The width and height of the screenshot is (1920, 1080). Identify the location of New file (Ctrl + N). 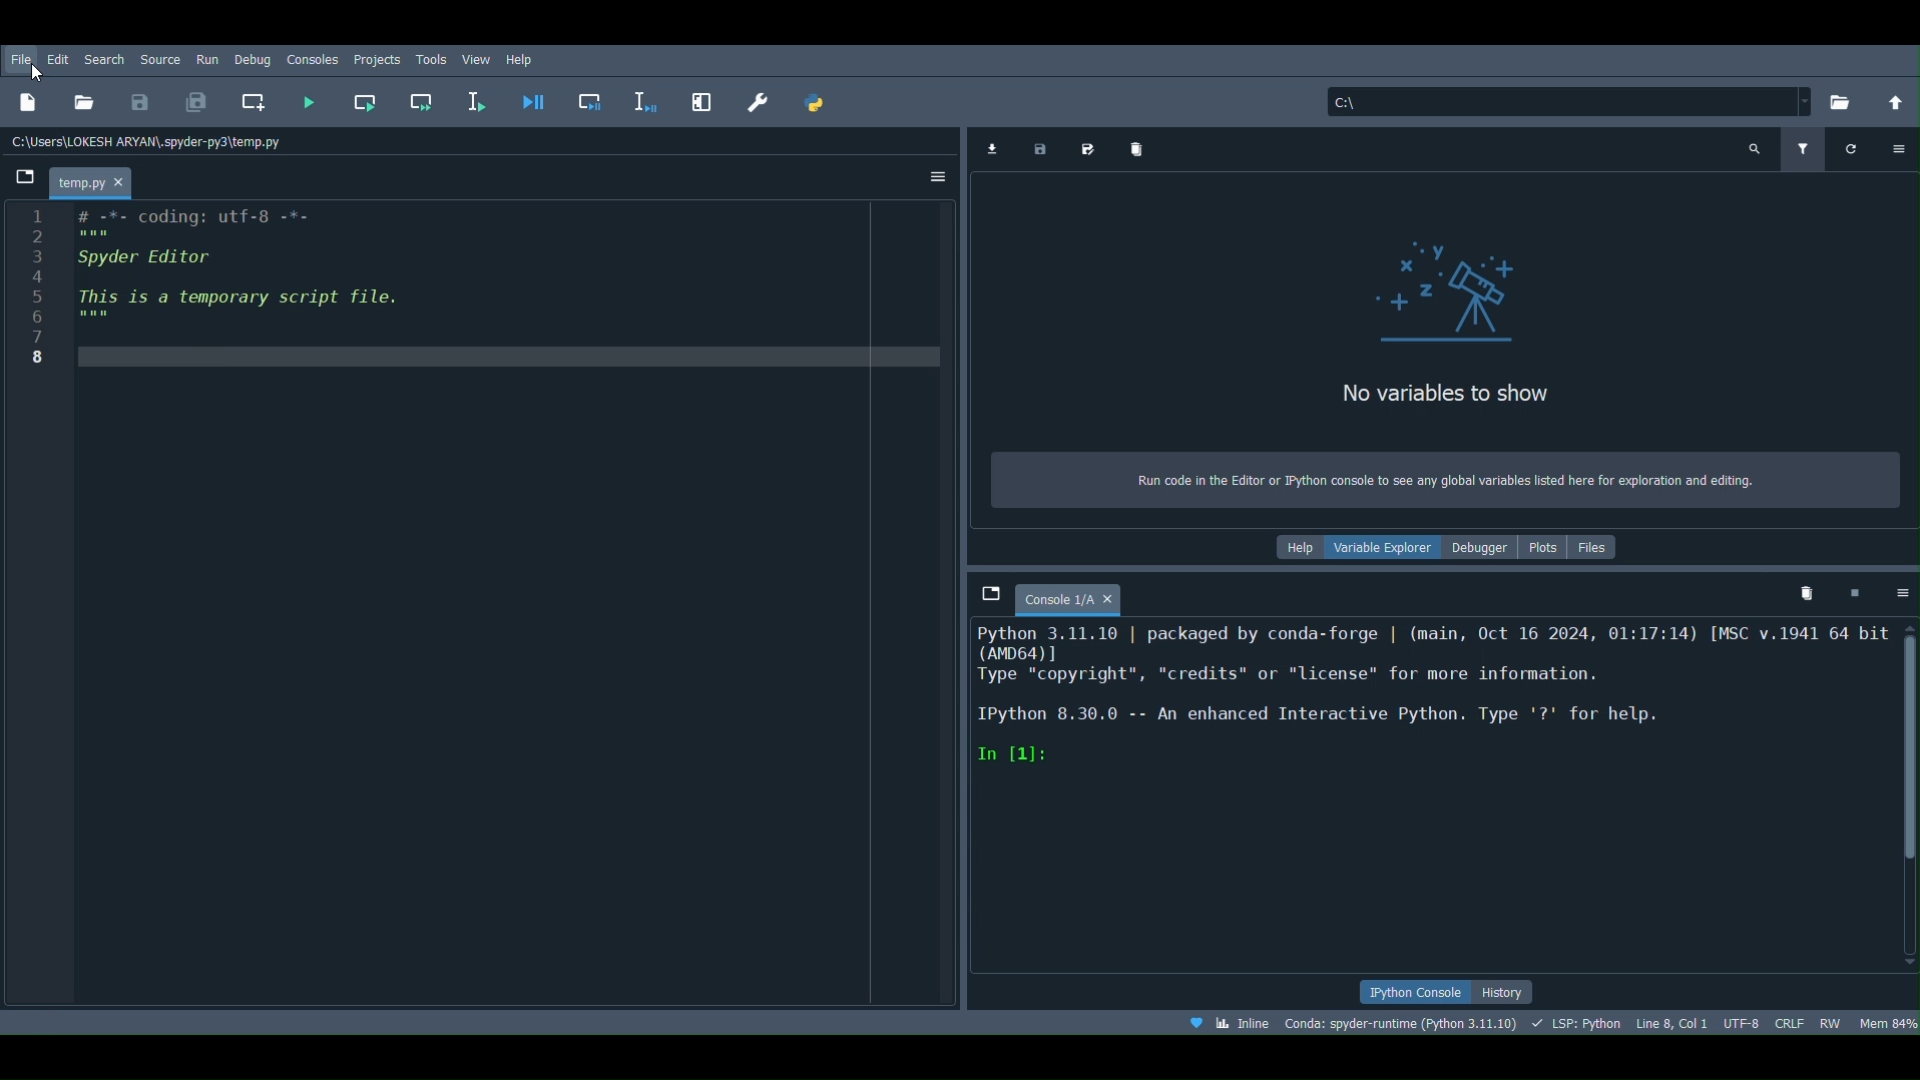
(32, 106).